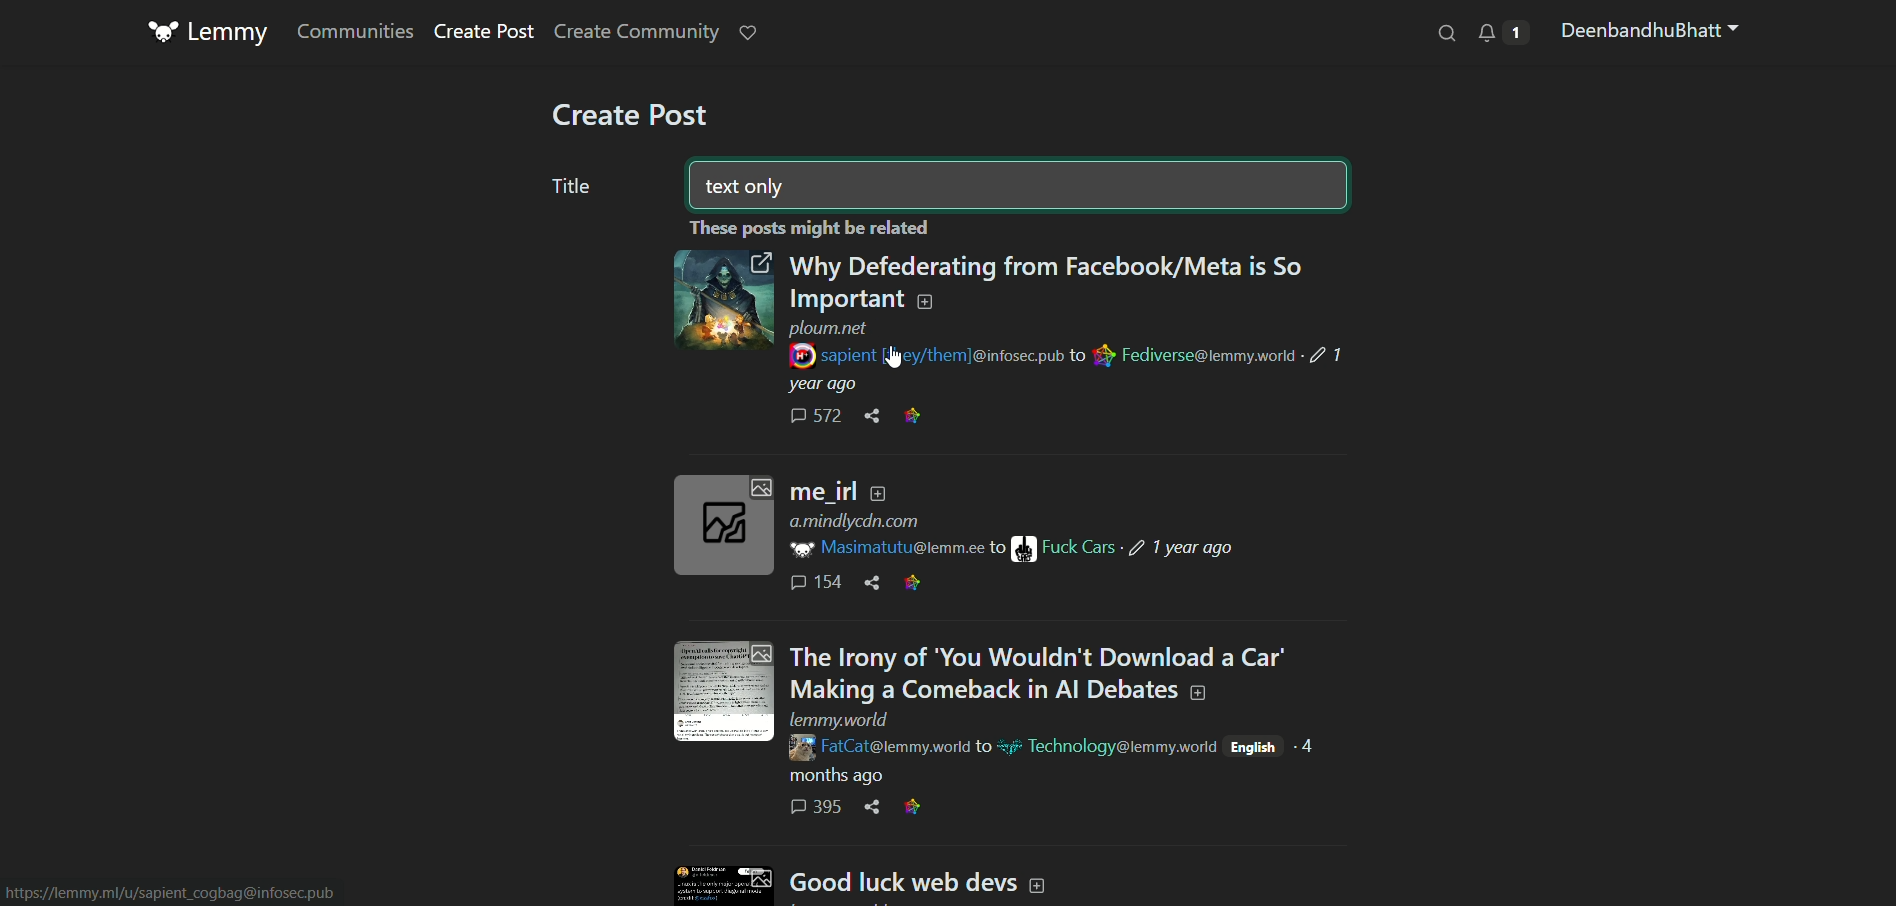 This screenshot has width=1896, height=906. What do you see at coordinates (910, 807) in the screenshot?
I see `Link` at bounding box center [910, 807].